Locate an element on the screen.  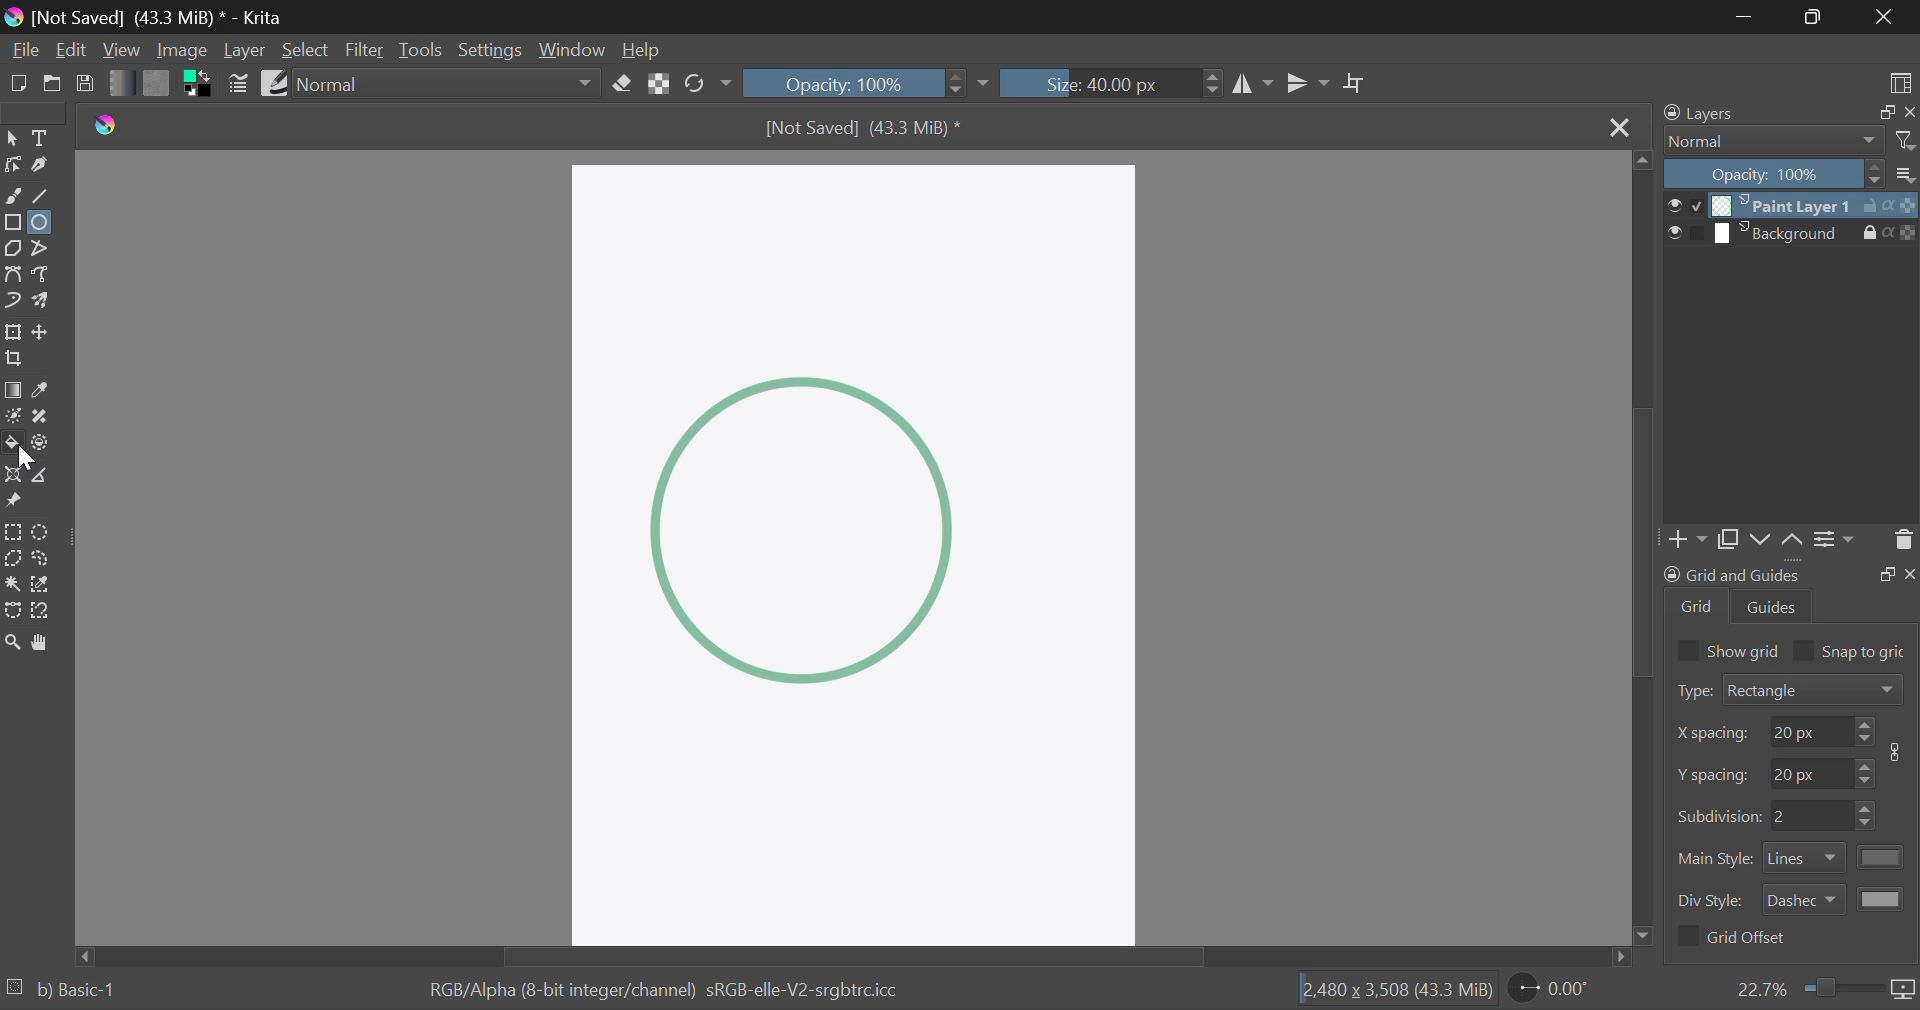
Open is located at coordinates (54, 82).